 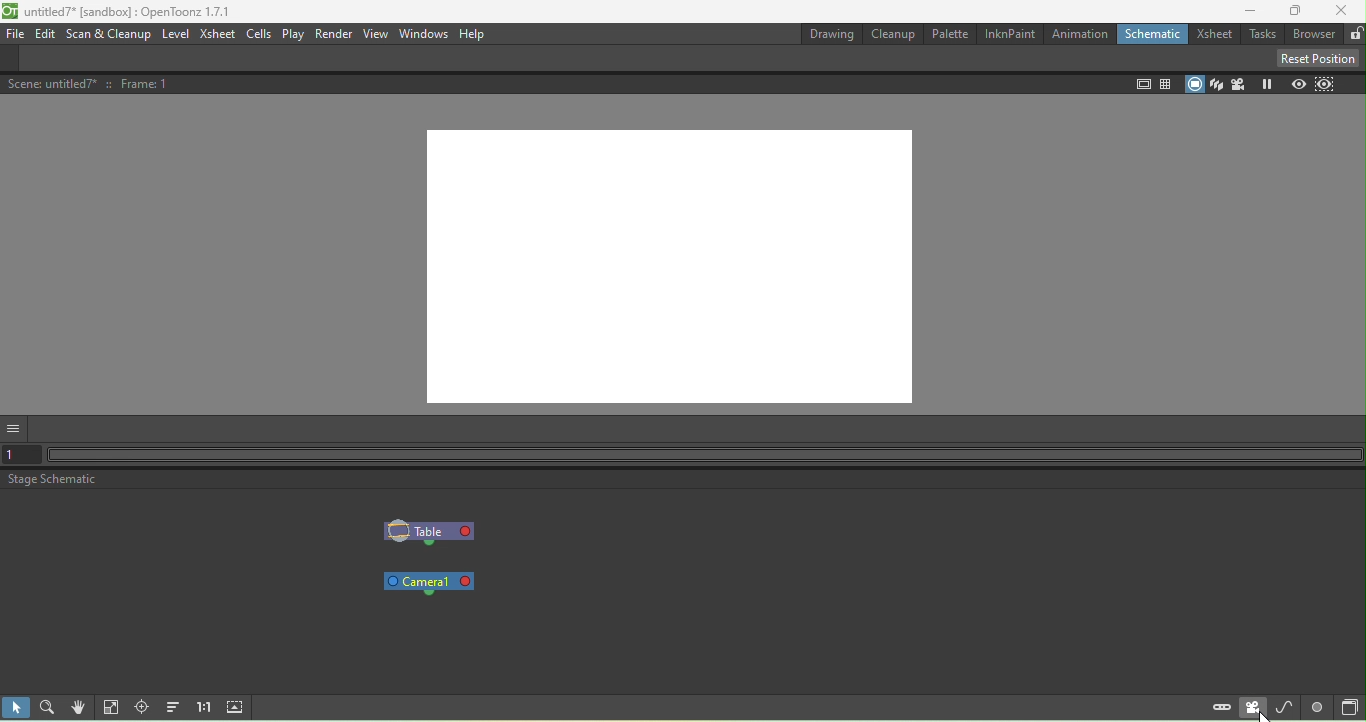 What do you see at coordinates (1265, 86) in the screenshot?
I see `Freeze` at bounding box center [1265, 86].